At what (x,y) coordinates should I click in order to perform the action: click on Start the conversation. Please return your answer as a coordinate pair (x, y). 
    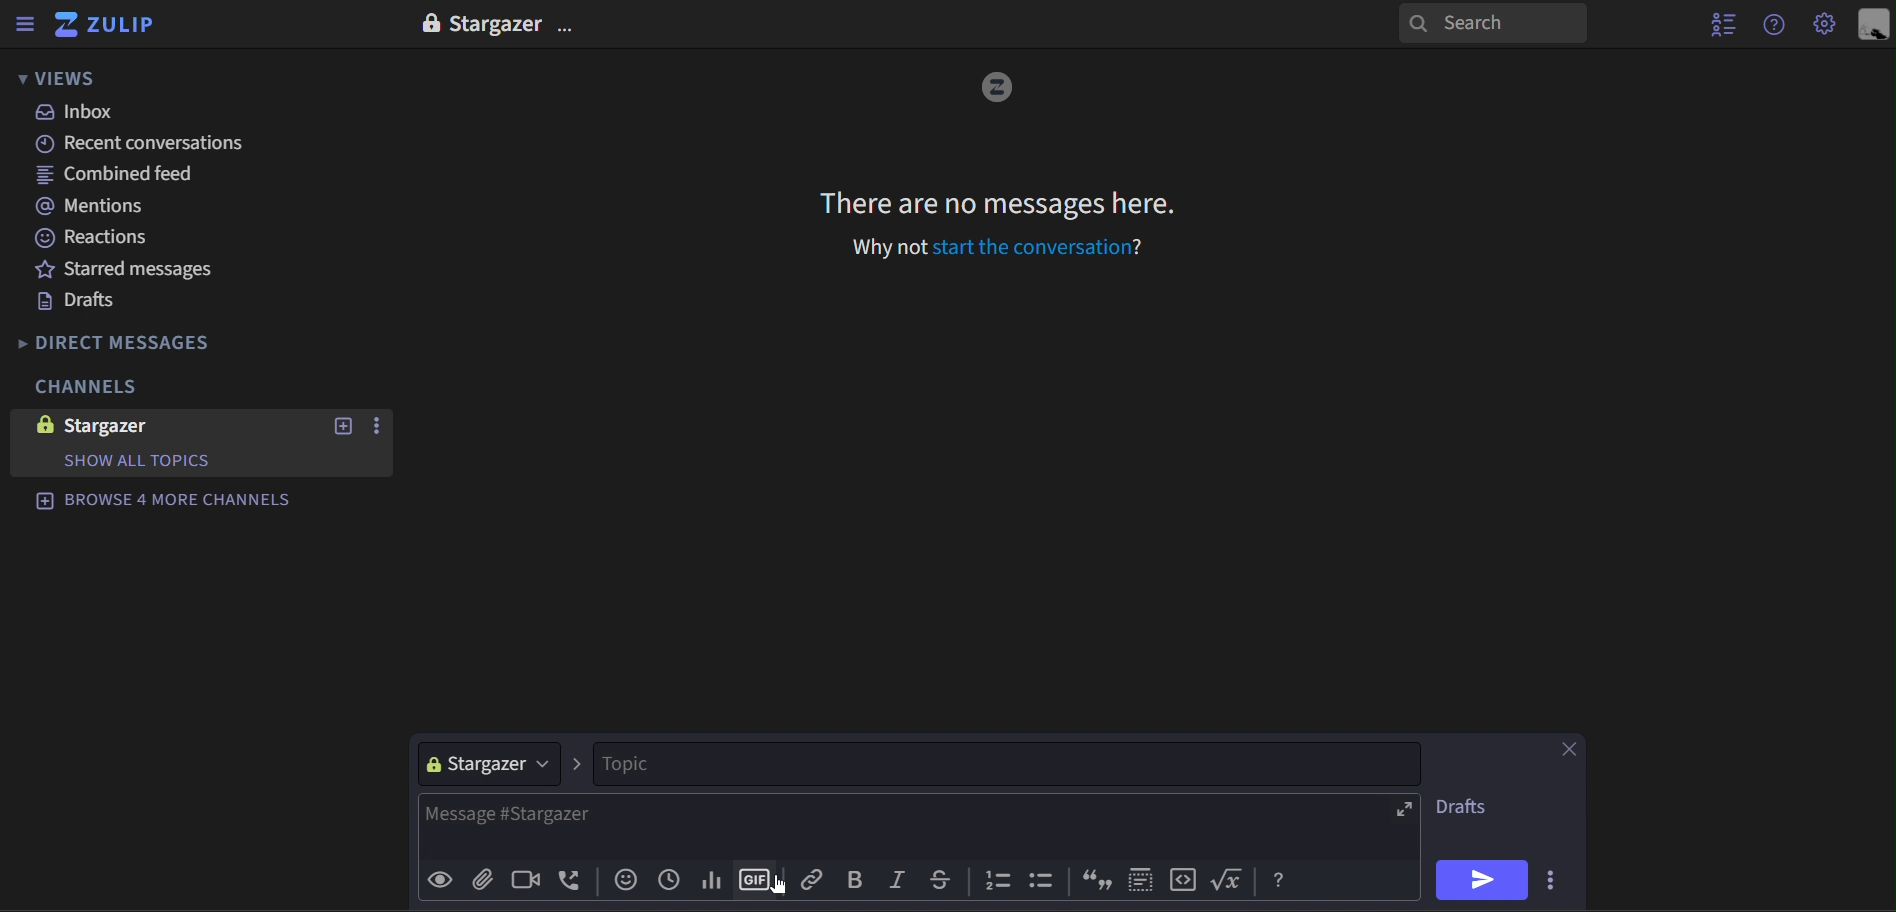
    Looking at the image, I should click on (1040, 247).